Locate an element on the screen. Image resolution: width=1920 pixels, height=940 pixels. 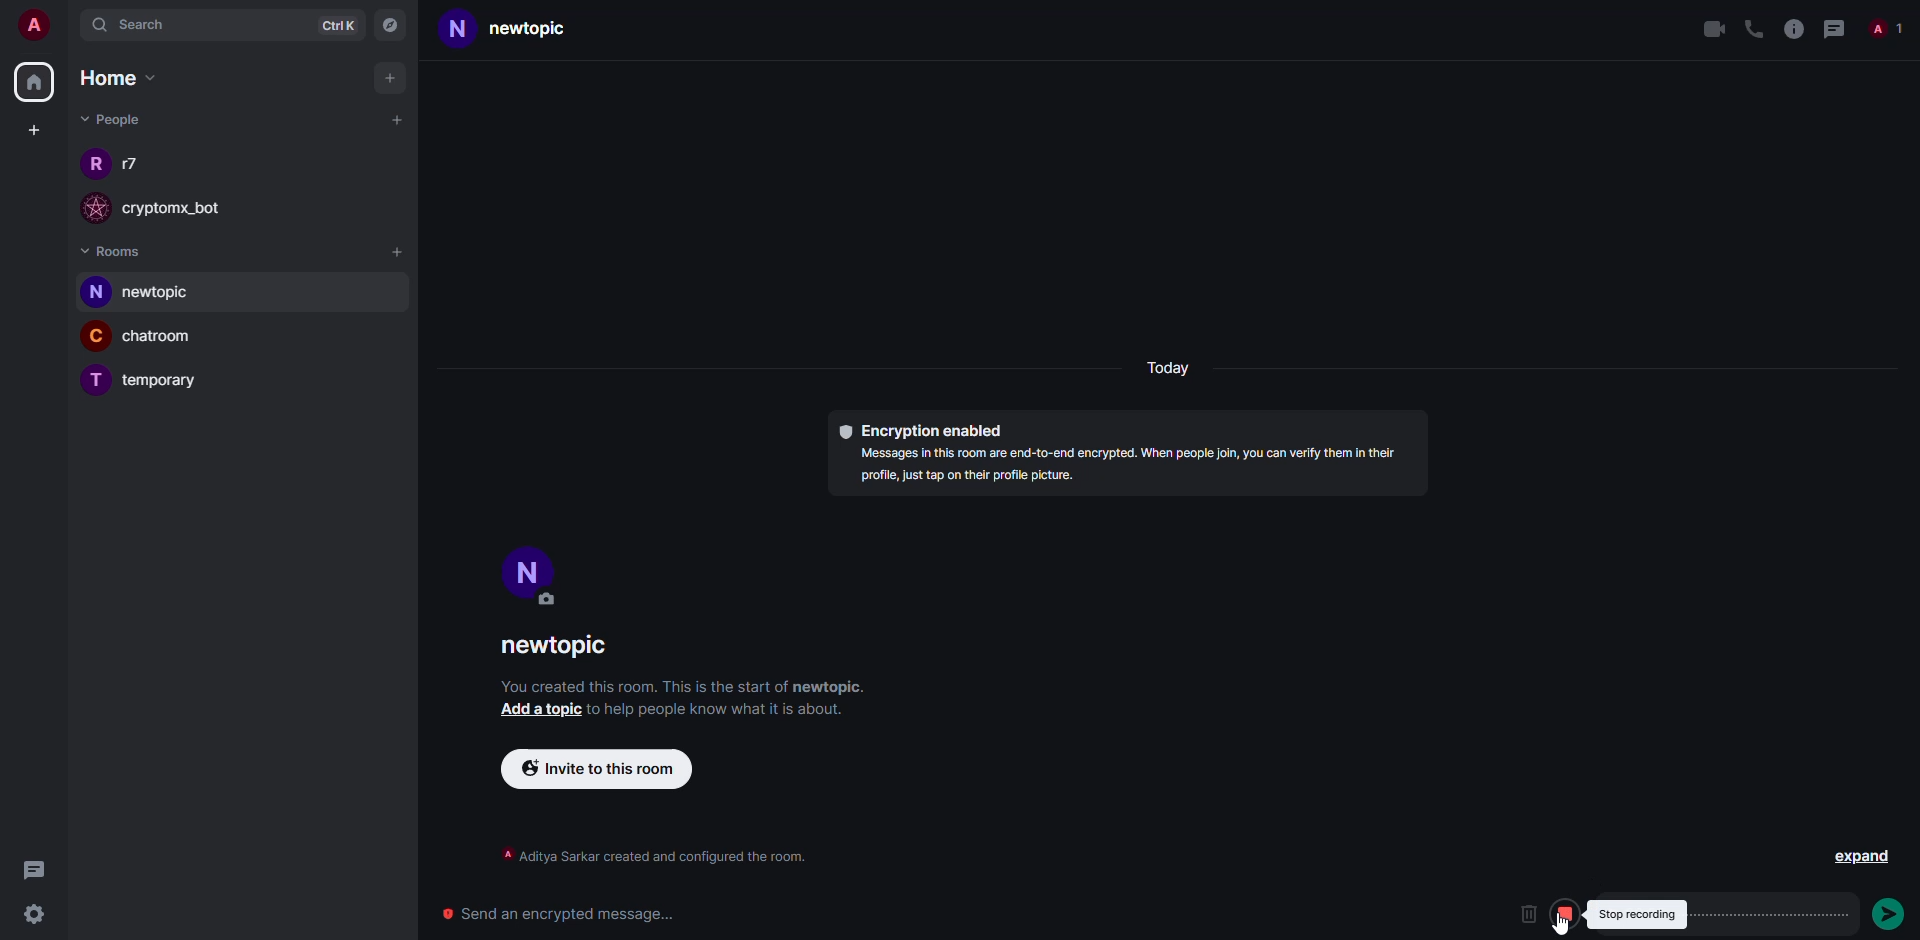
video call is located at coordinates (1712, 29).